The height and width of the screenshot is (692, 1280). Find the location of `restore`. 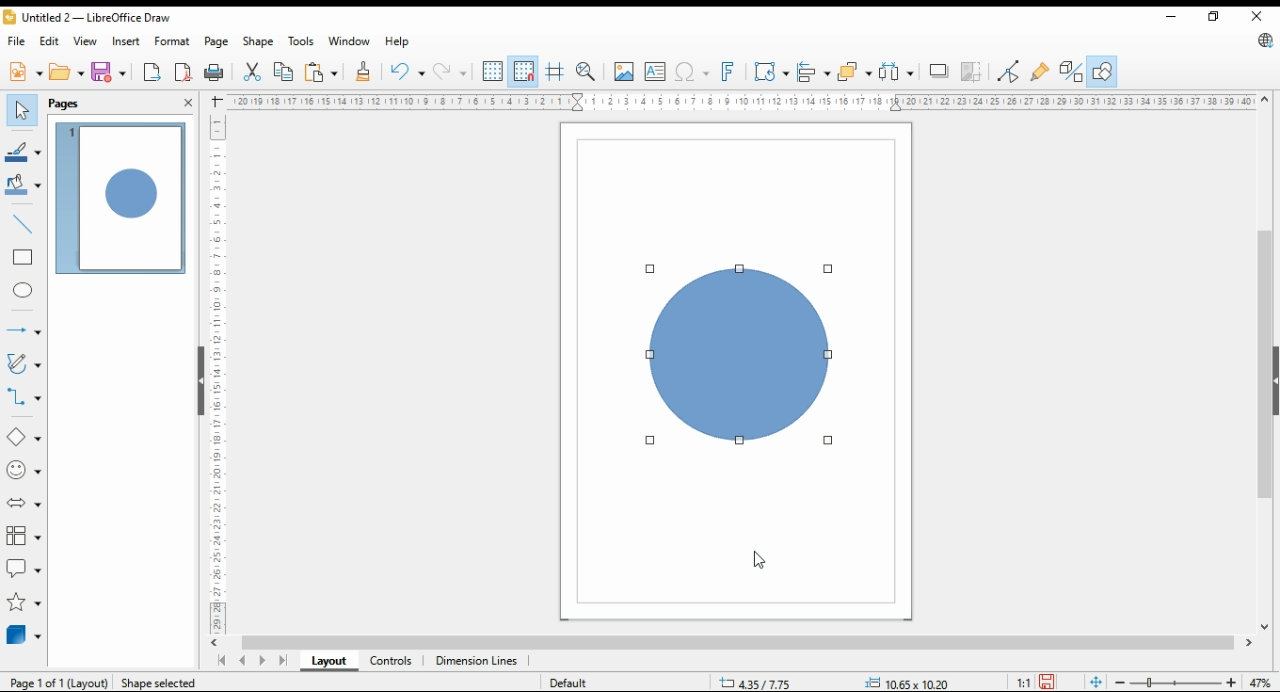

restore is located at coordinates (1218, 17).